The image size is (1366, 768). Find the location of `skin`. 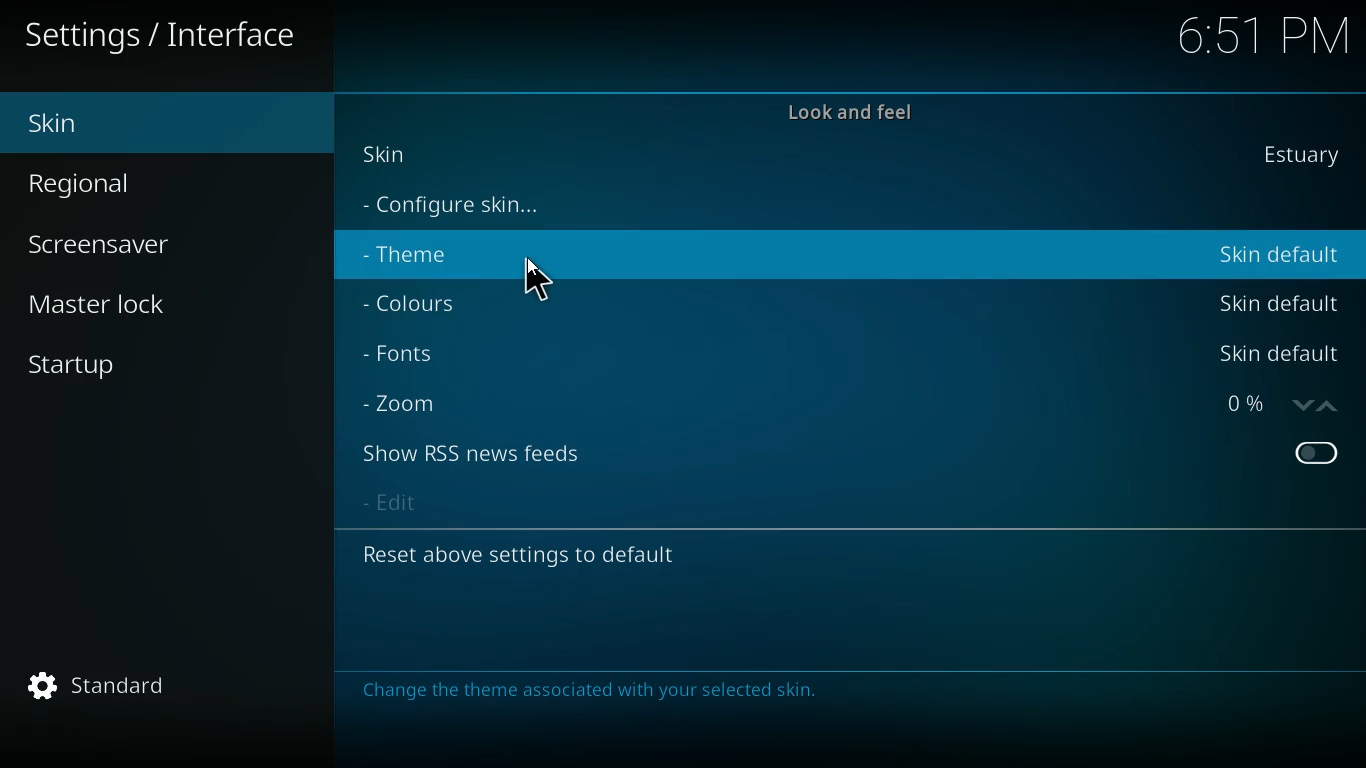

skin is located at coordinates (157, 122).